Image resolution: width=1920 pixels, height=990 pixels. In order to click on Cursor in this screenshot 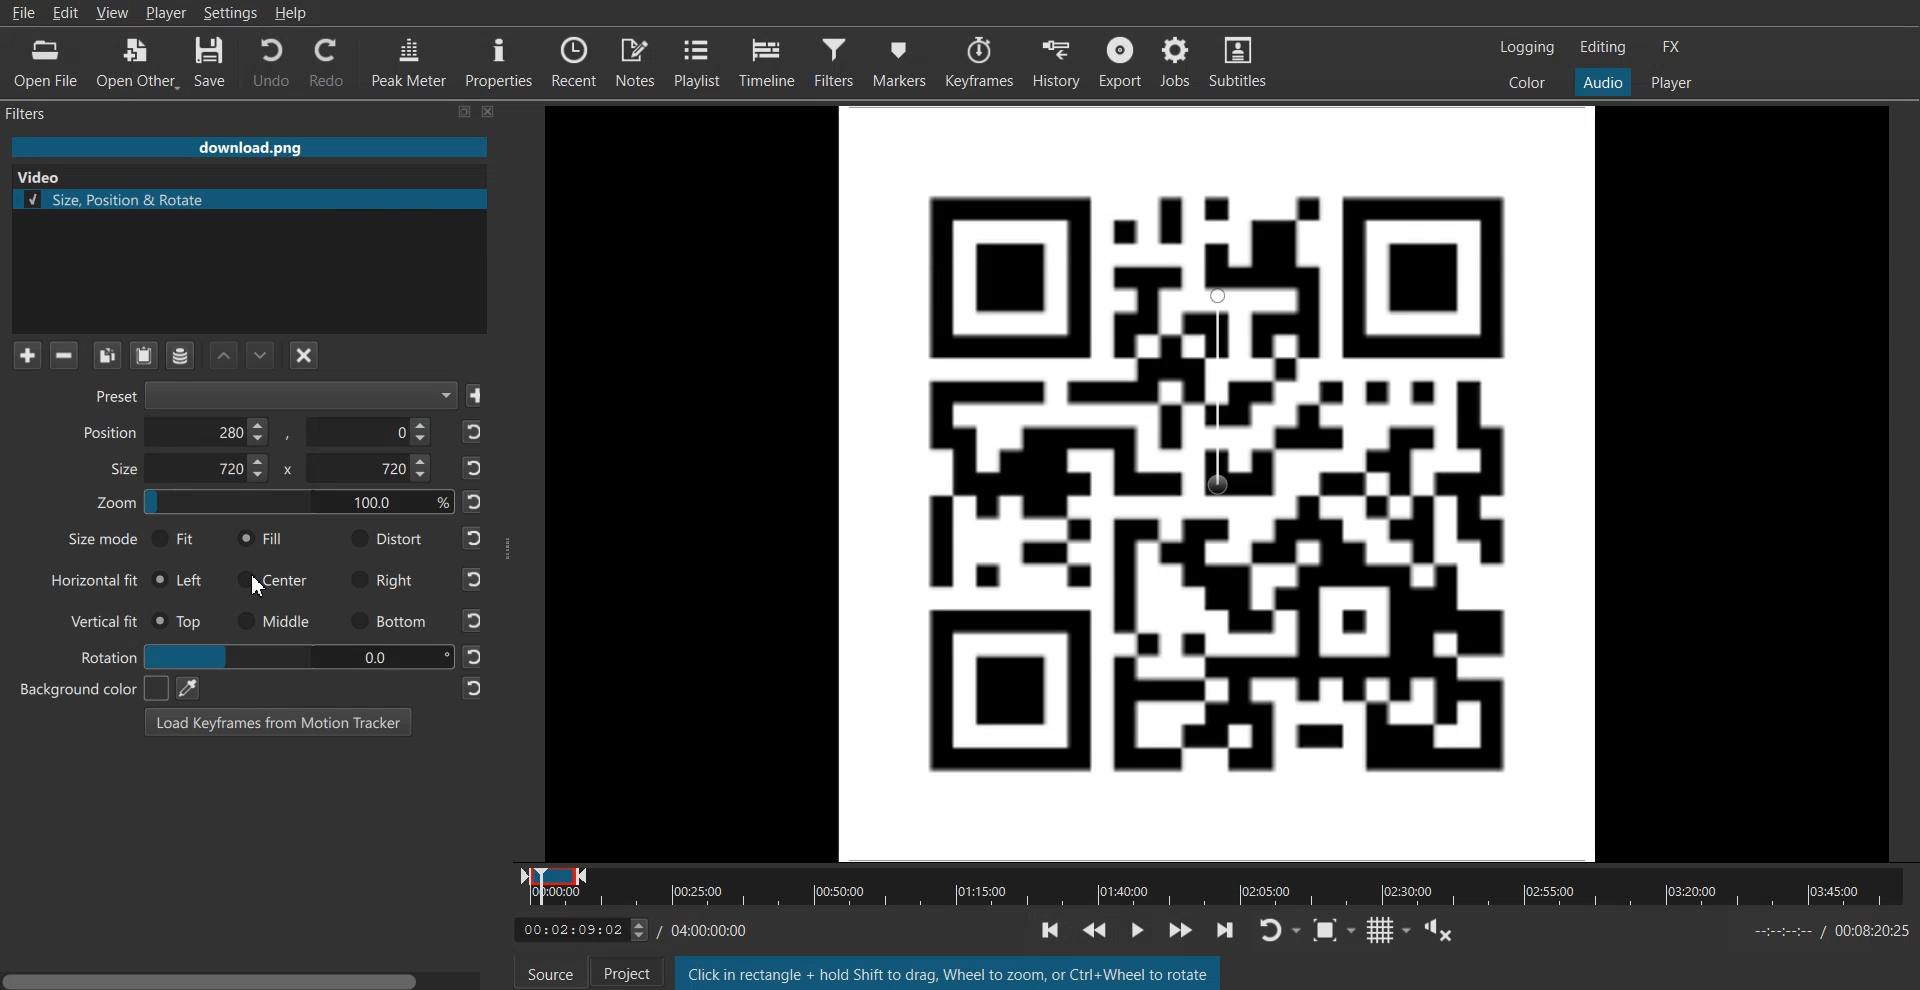, I will do `click(262, 586)`.